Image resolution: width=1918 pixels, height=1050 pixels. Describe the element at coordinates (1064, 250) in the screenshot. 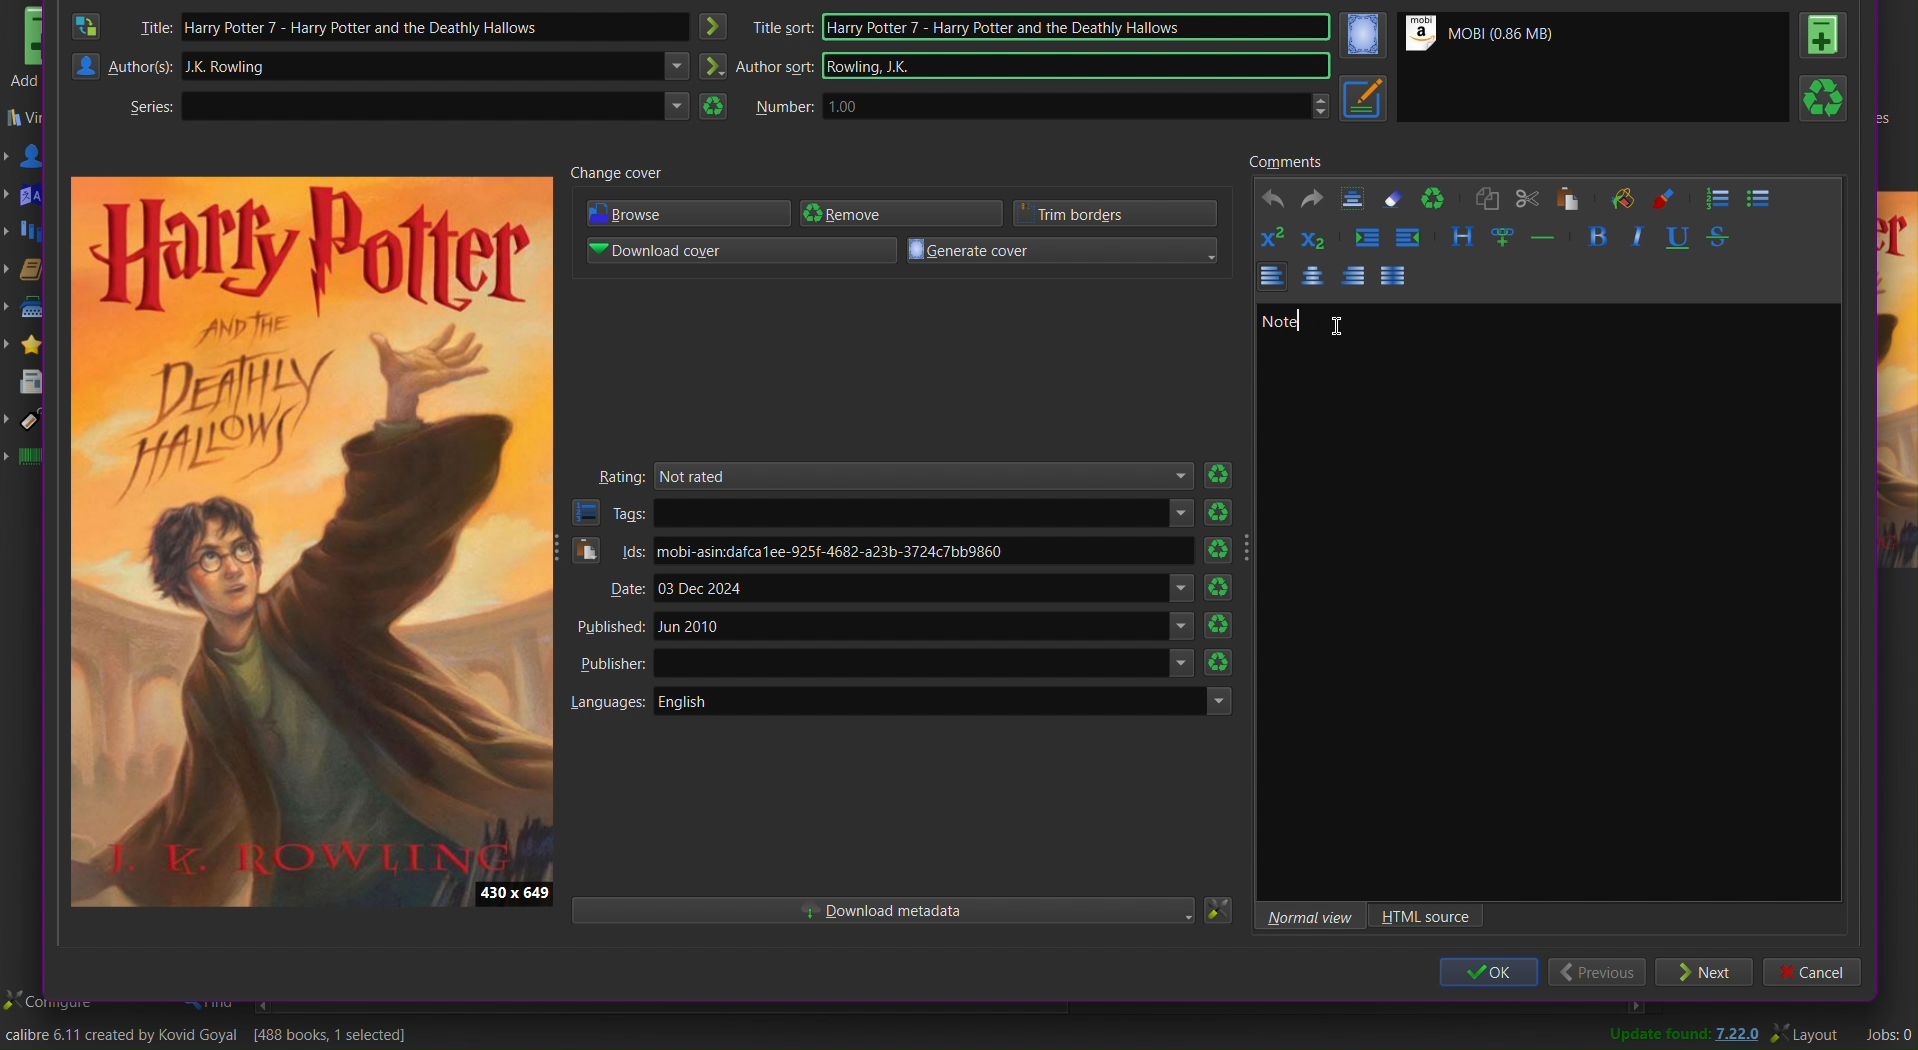

I see `Generate cover` at that location.